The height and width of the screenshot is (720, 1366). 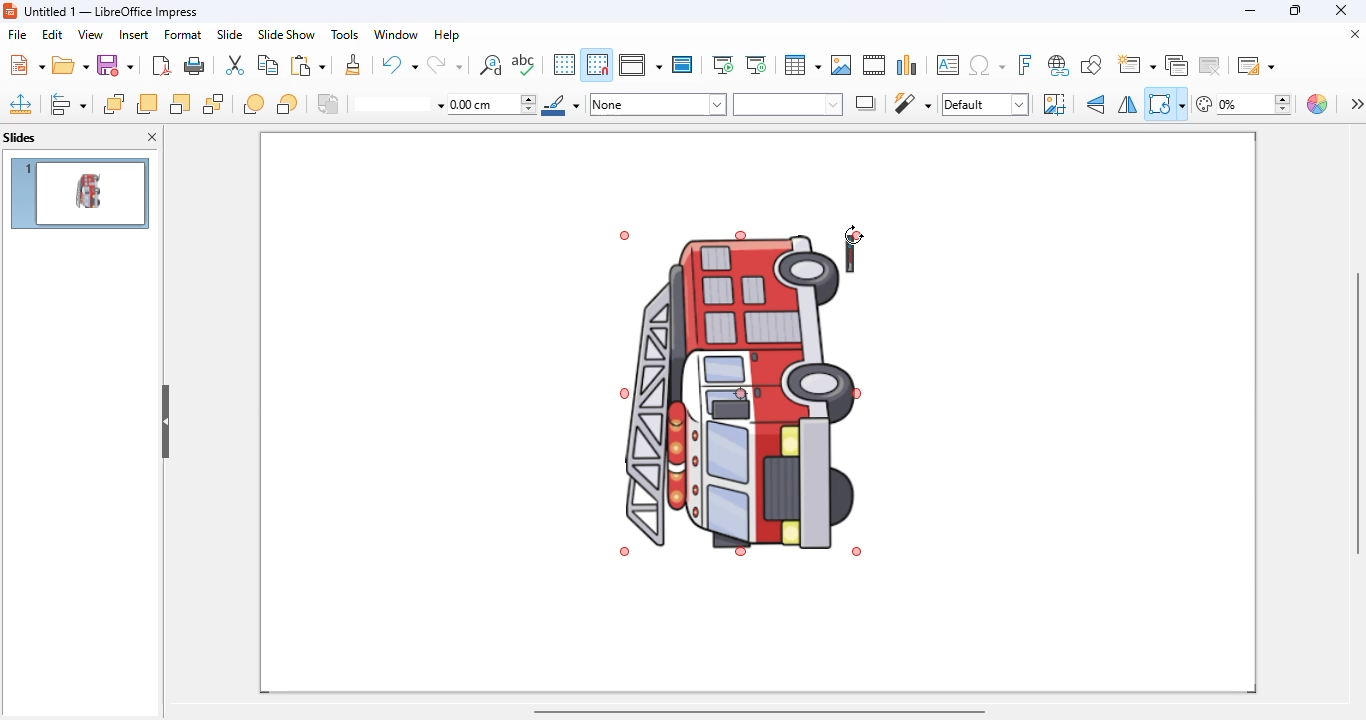 What do you see at coordinates (641, 64) in the screenshot?
I see `display views` at bounding box center [641, 64].